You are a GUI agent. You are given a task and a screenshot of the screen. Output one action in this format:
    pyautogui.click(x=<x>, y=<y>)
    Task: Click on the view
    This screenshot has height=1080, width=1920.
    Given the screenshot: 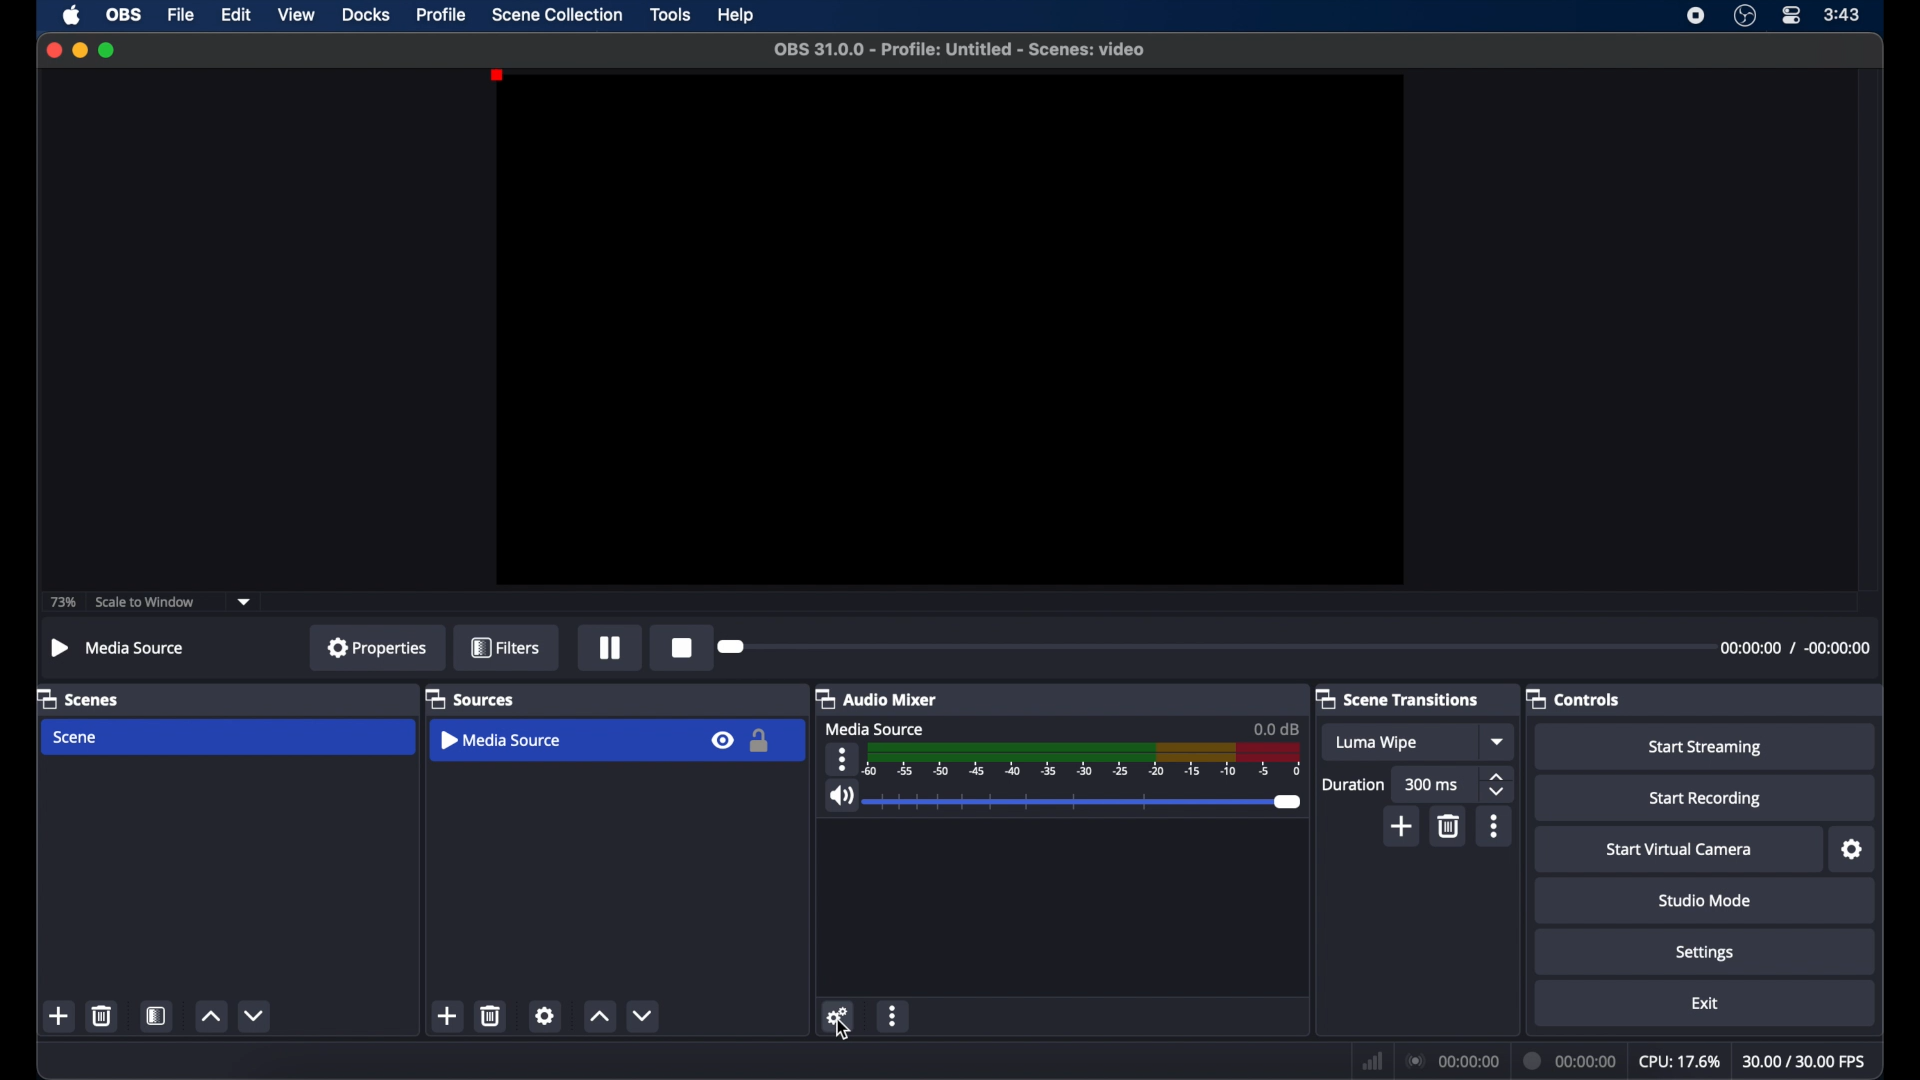 What is the action you would take?
    pyautogui.click(x=296, y=13)
    